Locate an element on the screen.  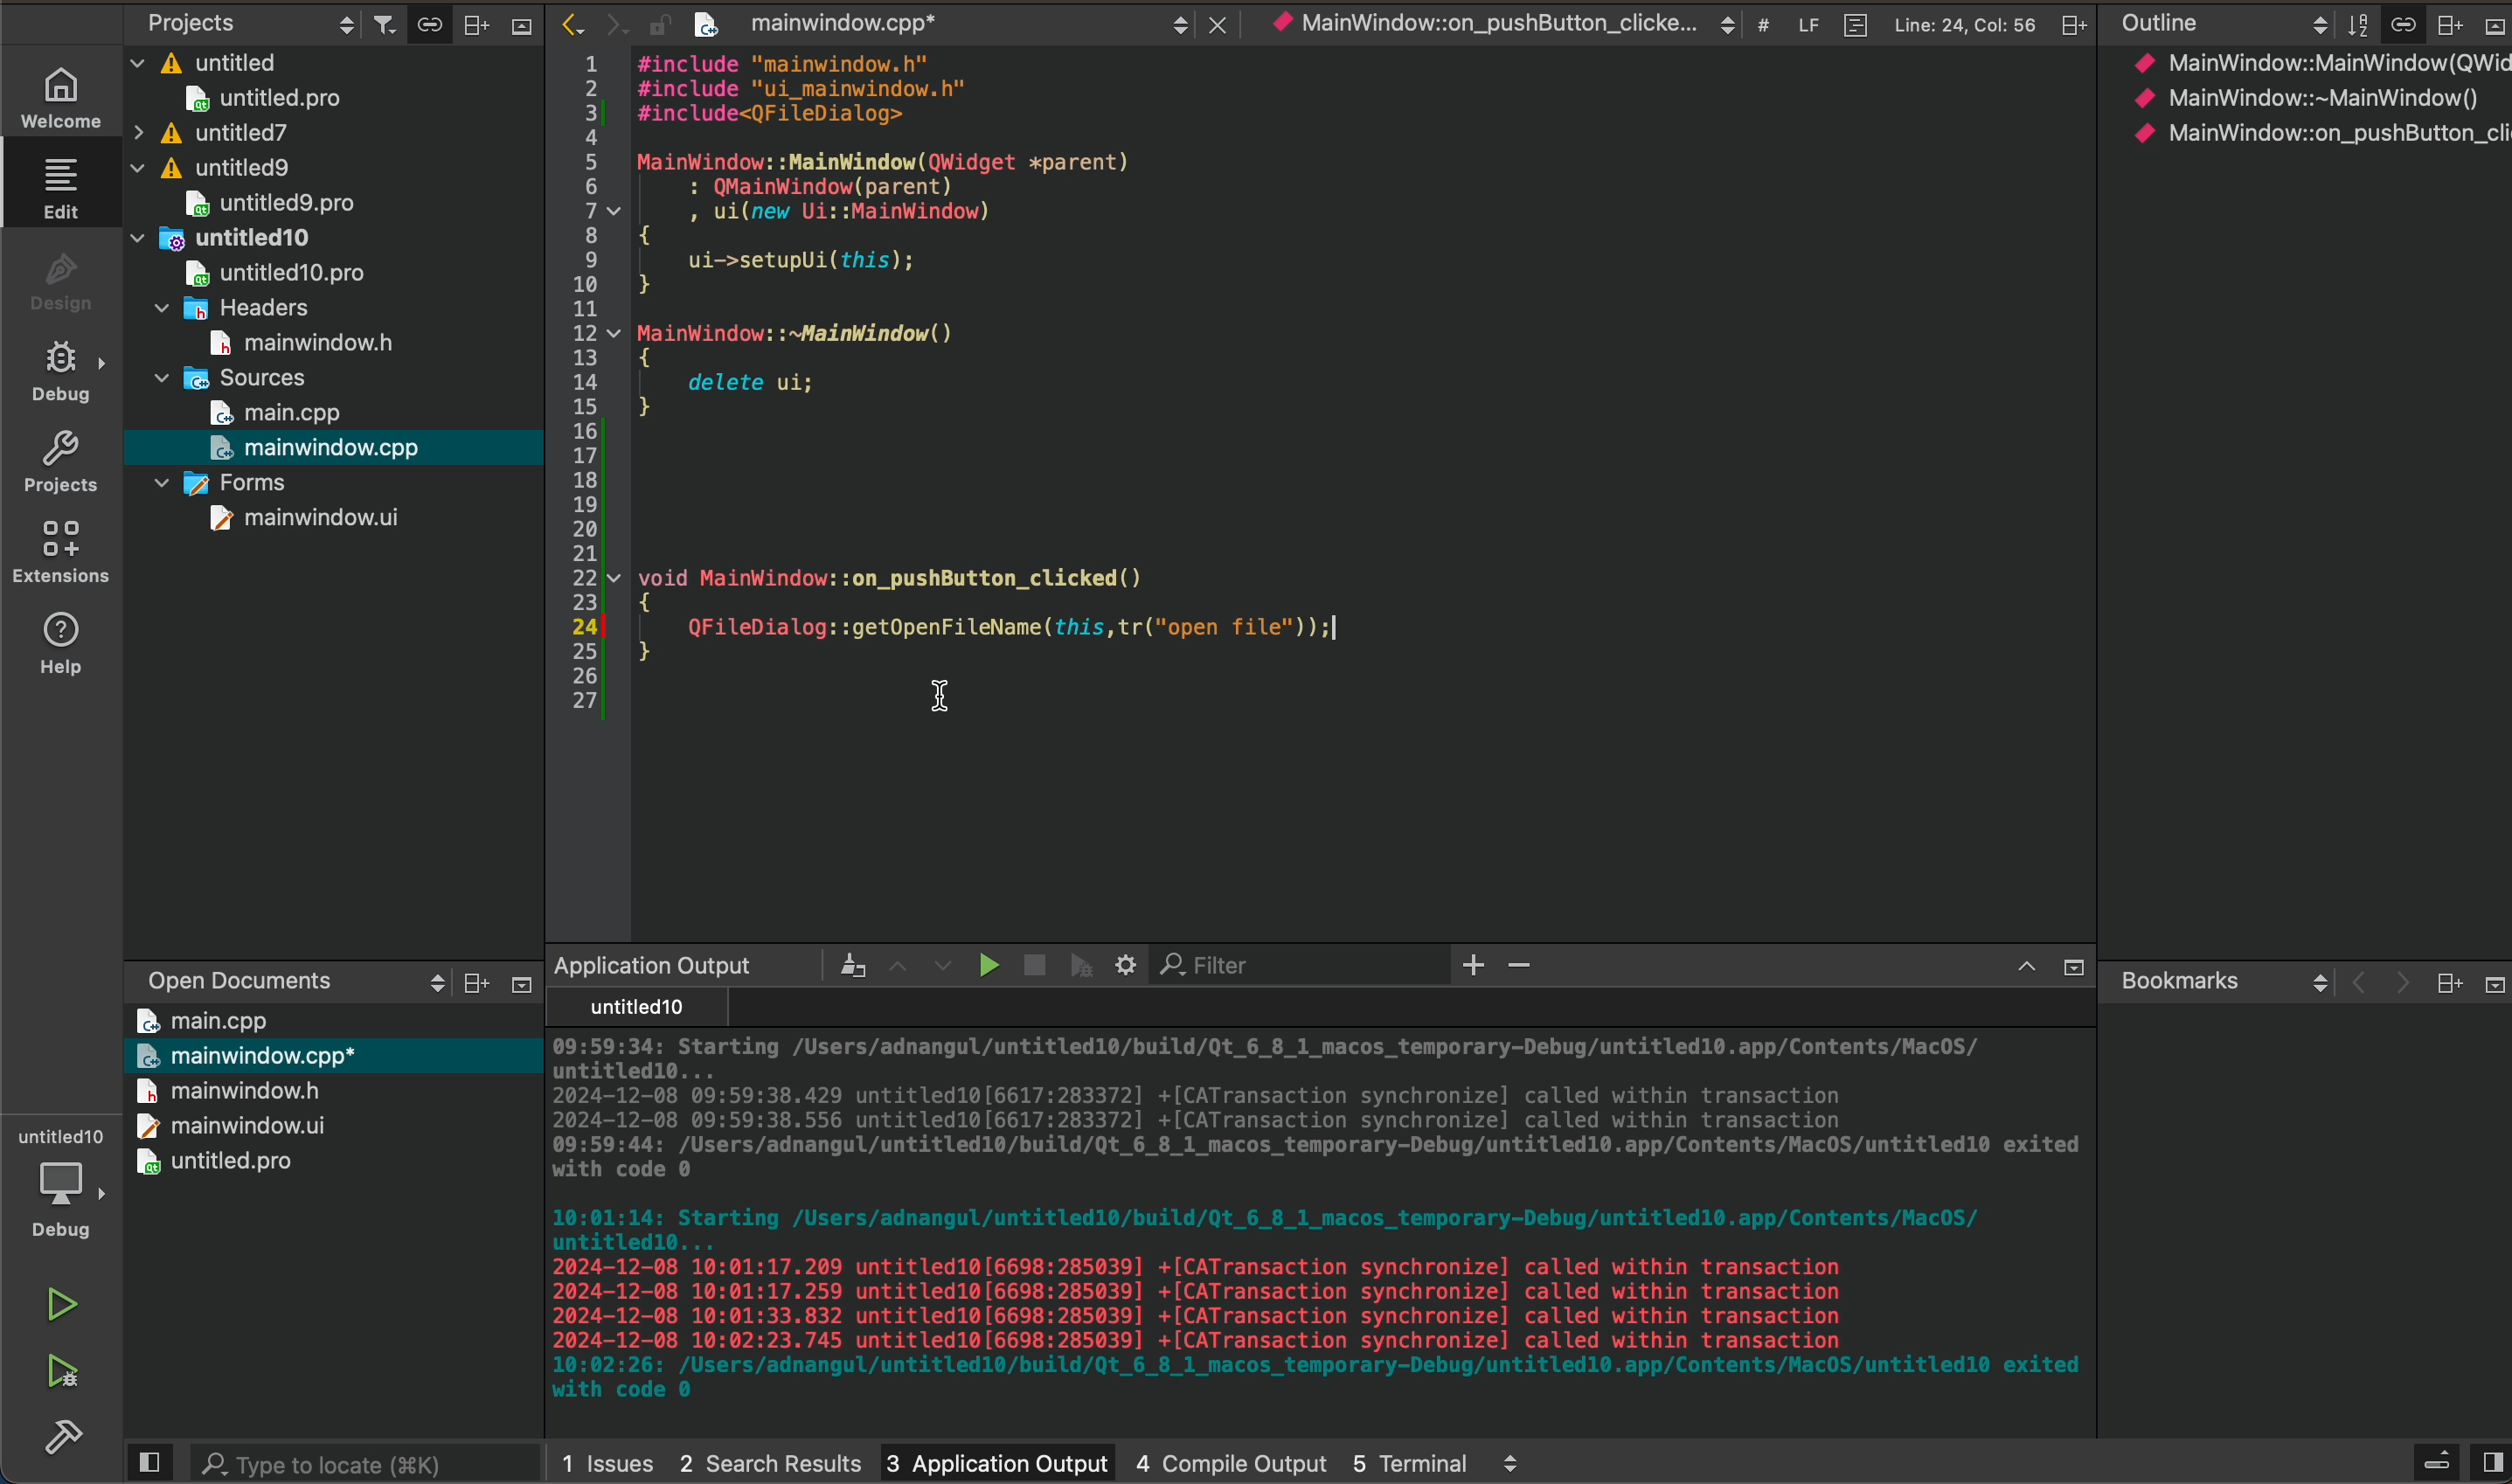
down is located at coordinates (943, 966).